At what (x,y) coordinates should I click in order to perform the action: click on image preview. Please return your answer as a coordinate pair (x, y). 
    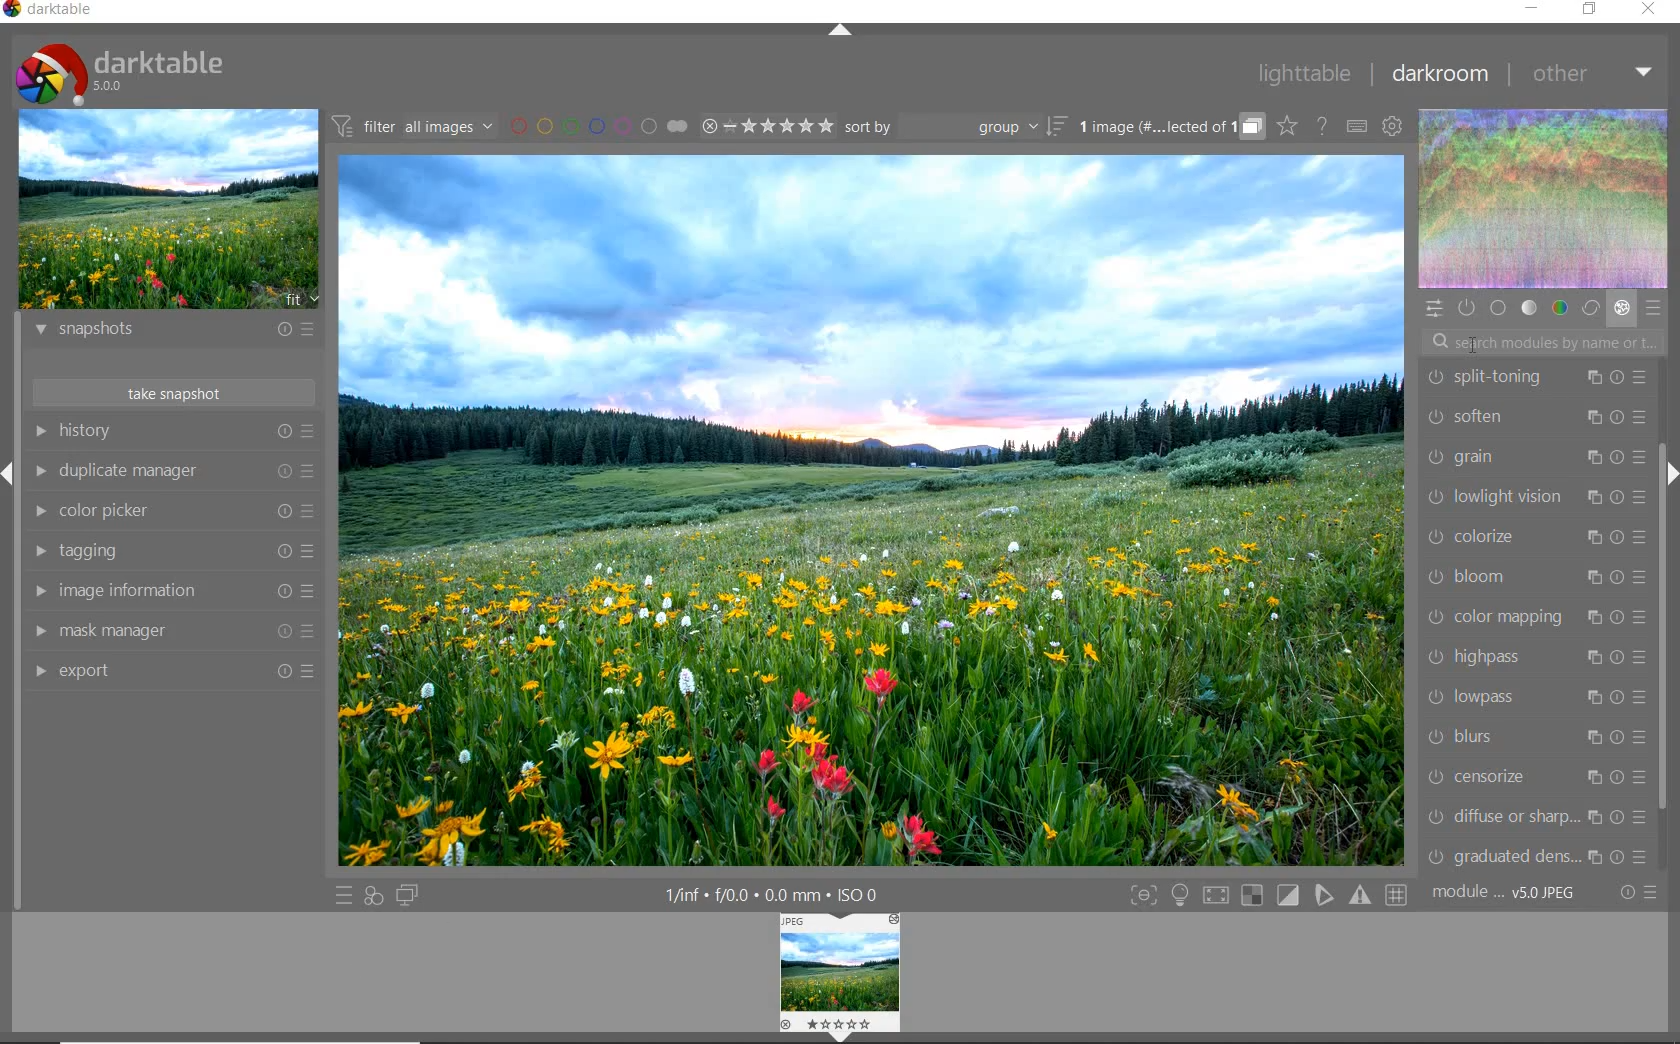
    Looking at the image, I should click on (842, 976).